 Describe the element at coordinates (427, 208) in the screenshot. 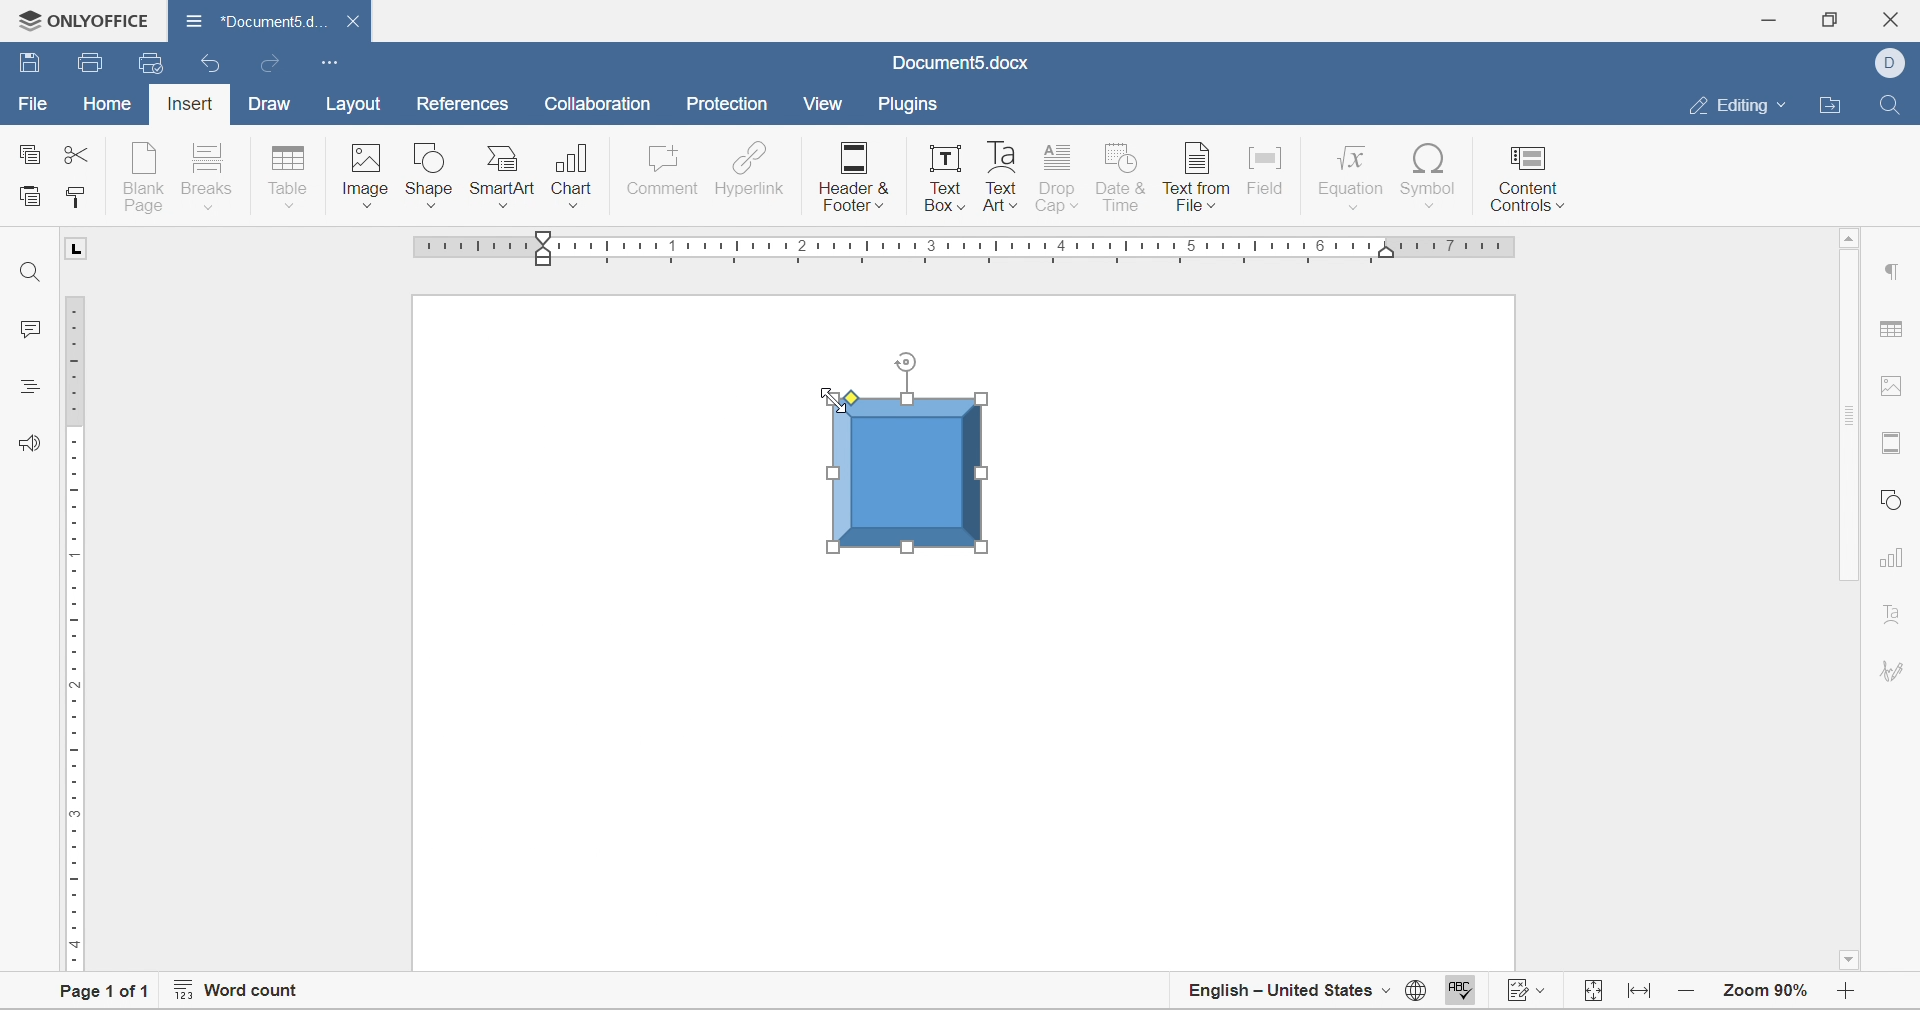

I see `insert shape` at that location.